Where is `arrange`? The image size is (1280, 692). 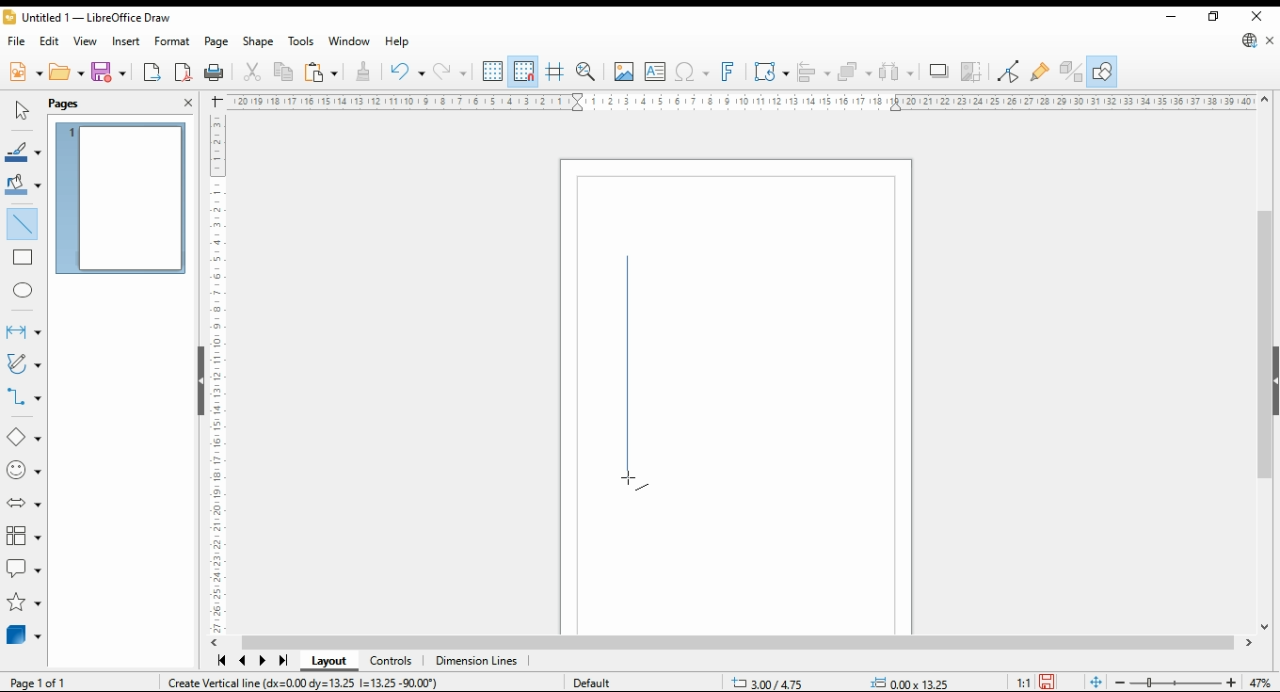 arrange is located at coordinates (855, 71).